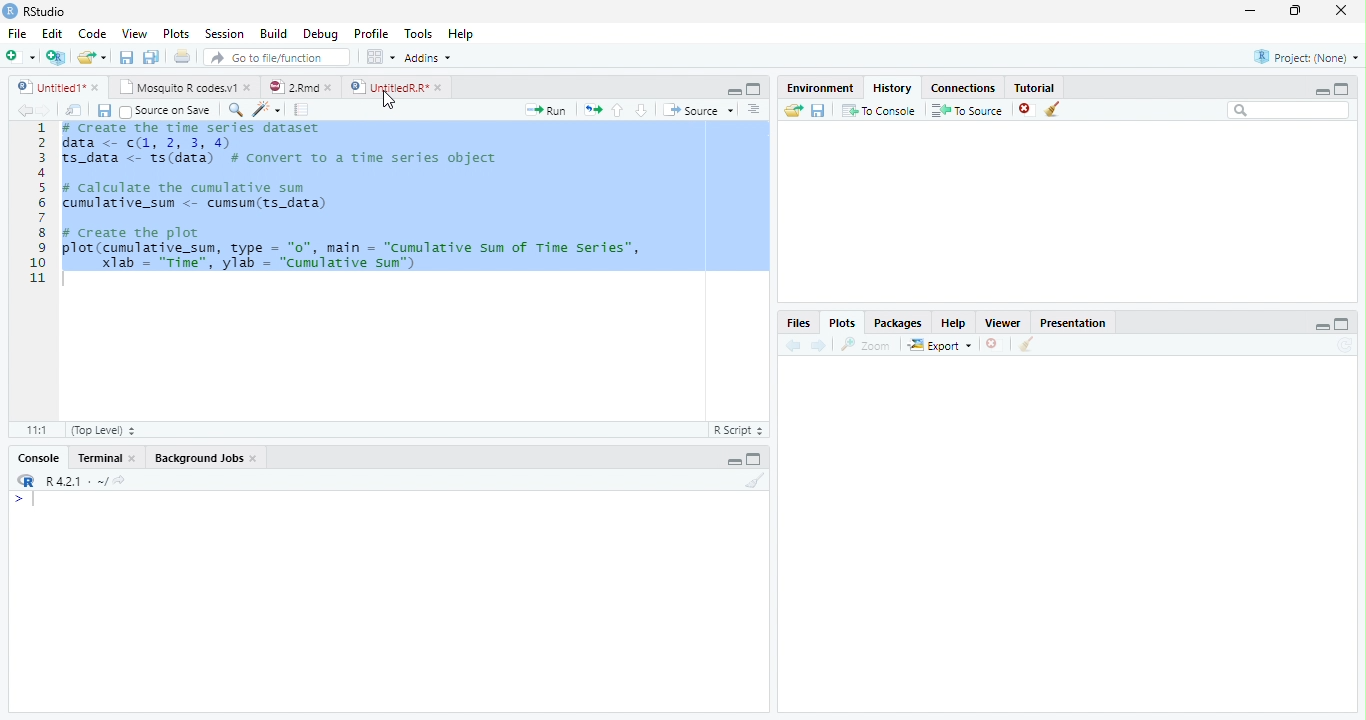 The height and width of the screenshot is (720, 1366). I want to click on Plots, so click(843, 322).